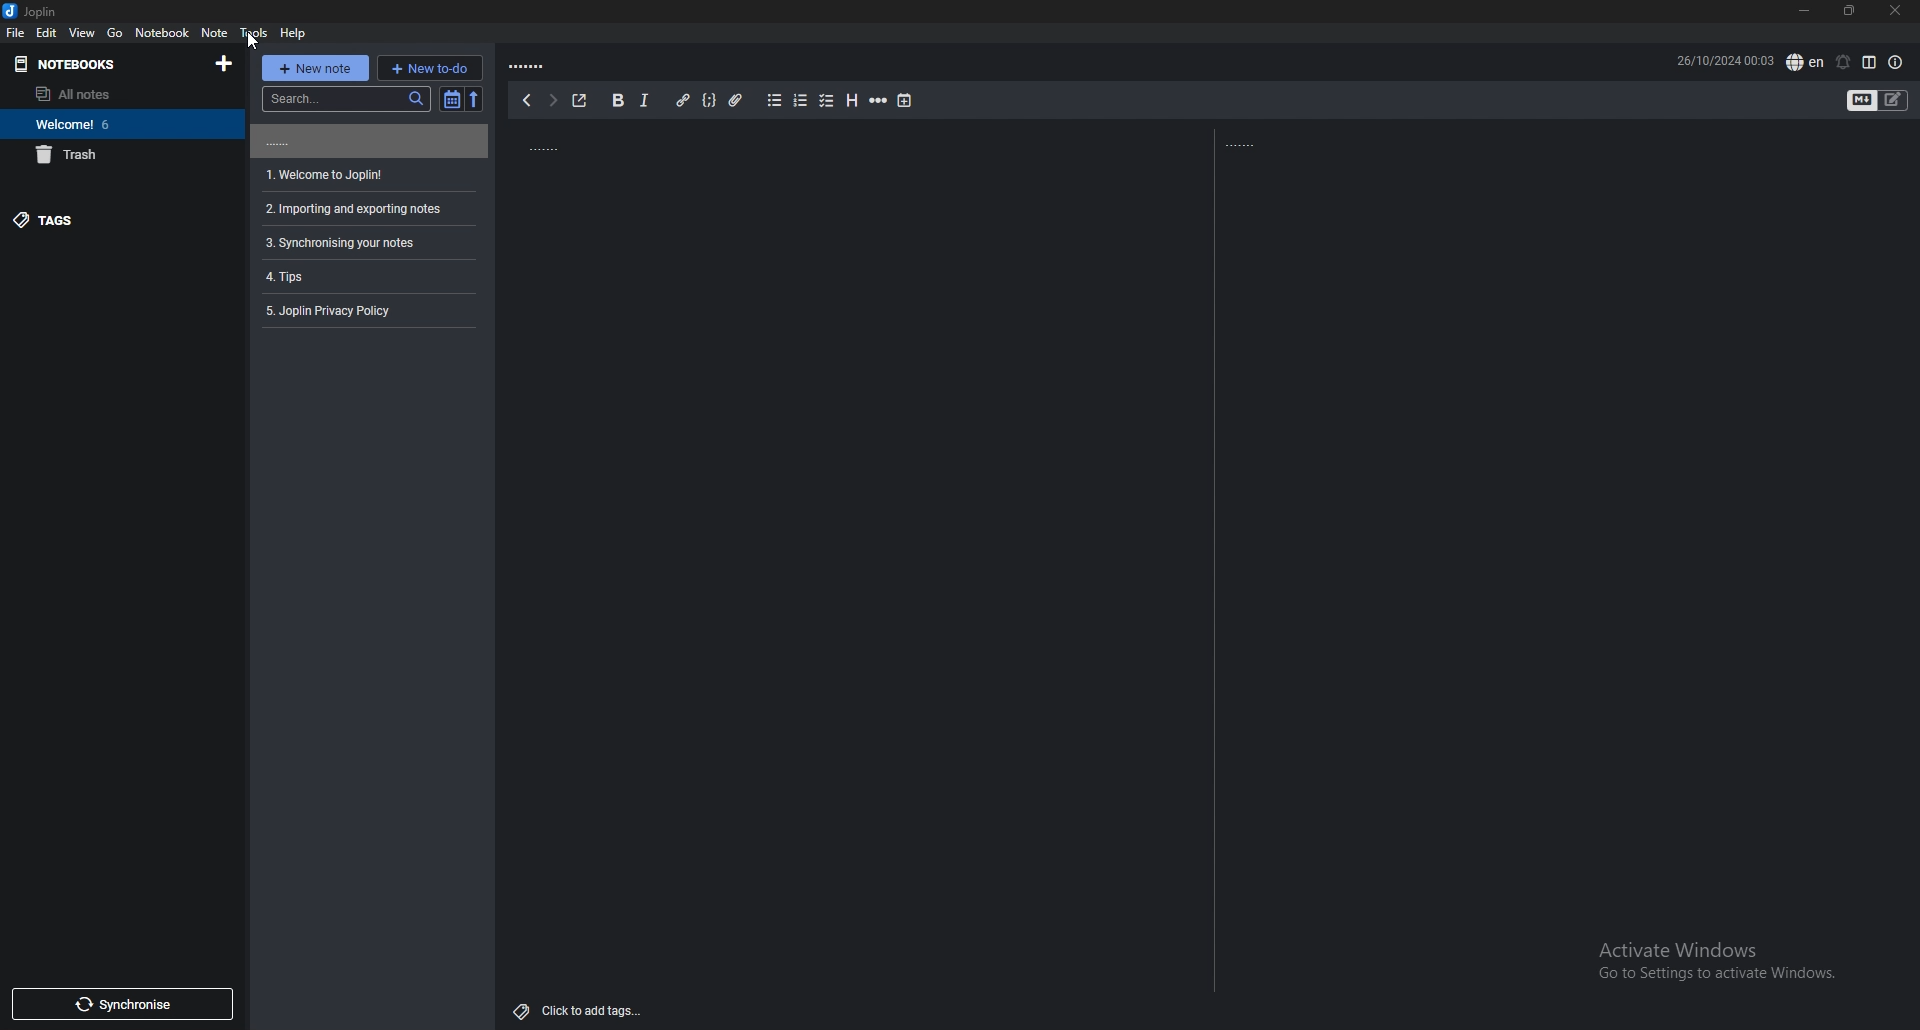  I want to click on notebook, so click(161, 32).